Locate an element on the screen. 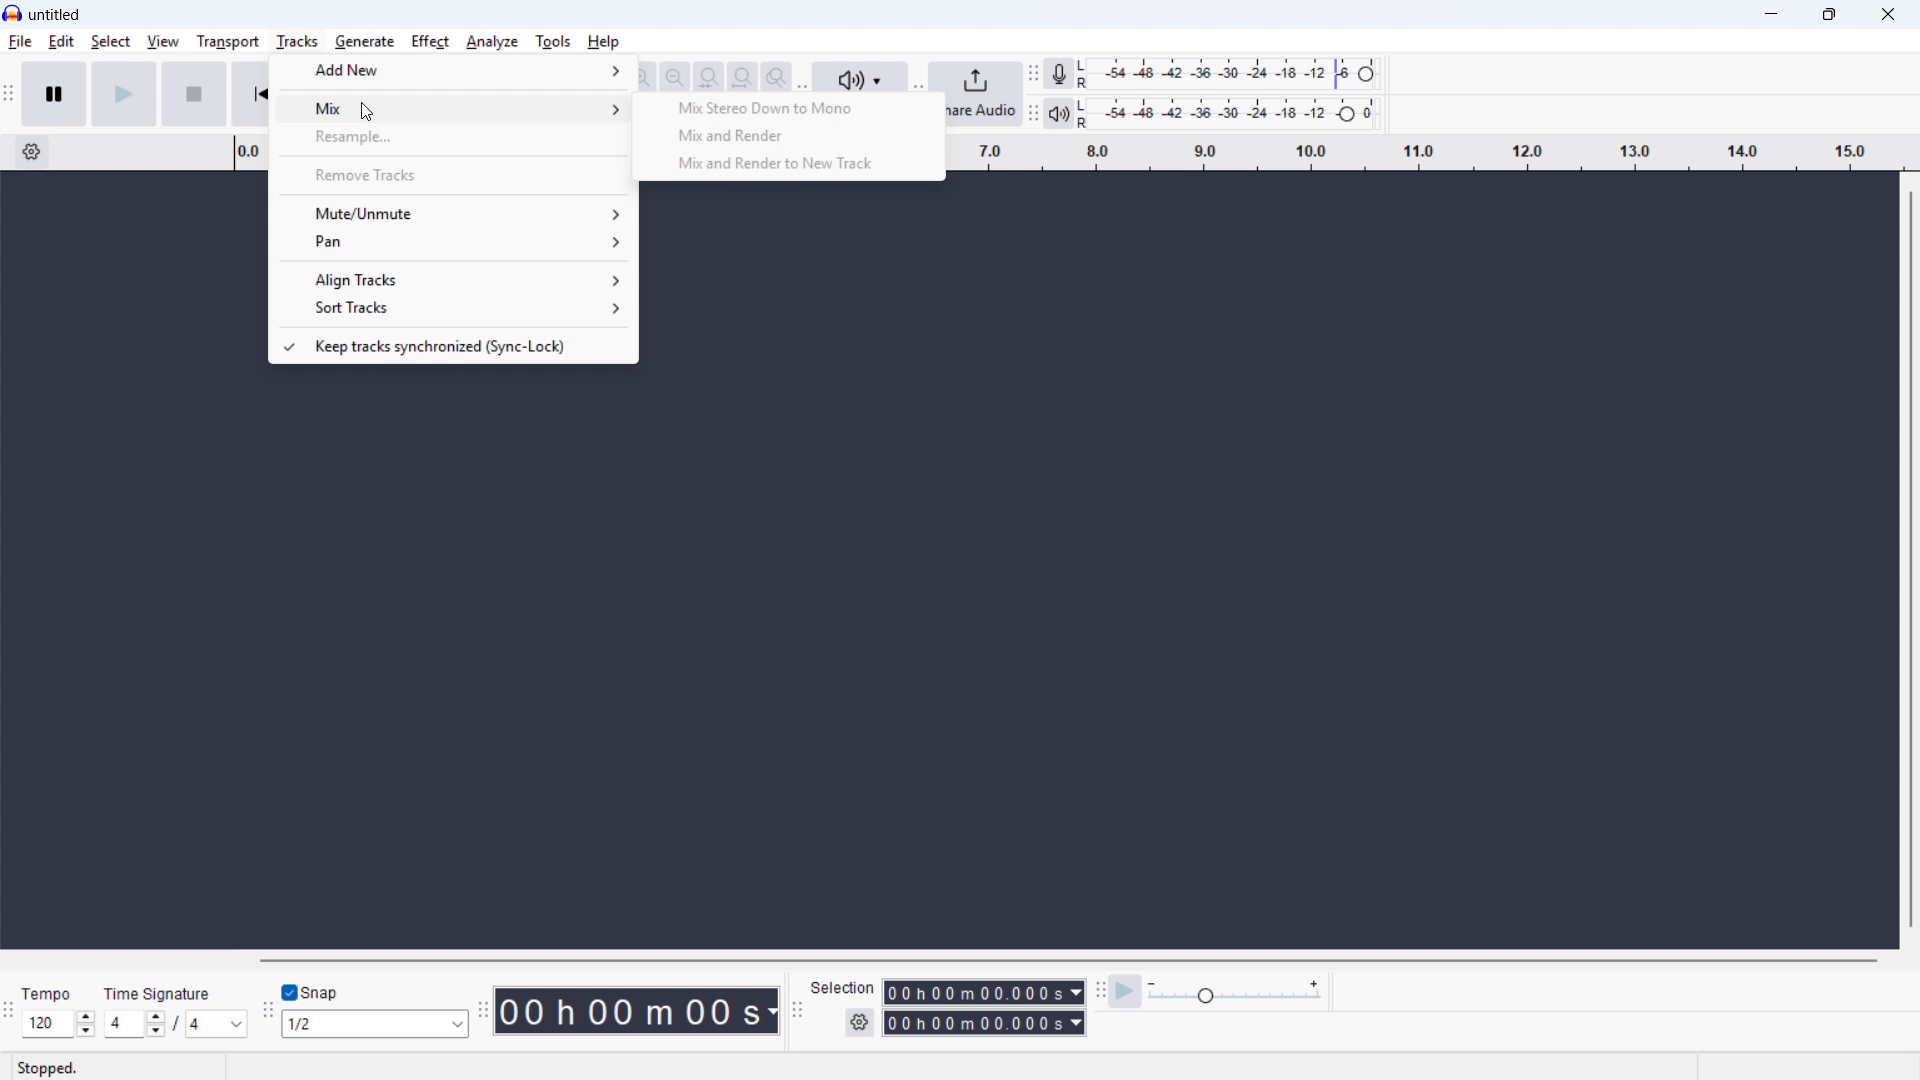 This screenshot has height=1080, width=1920. Mix stereo down to Mono  is located at coordinates (788, 108).